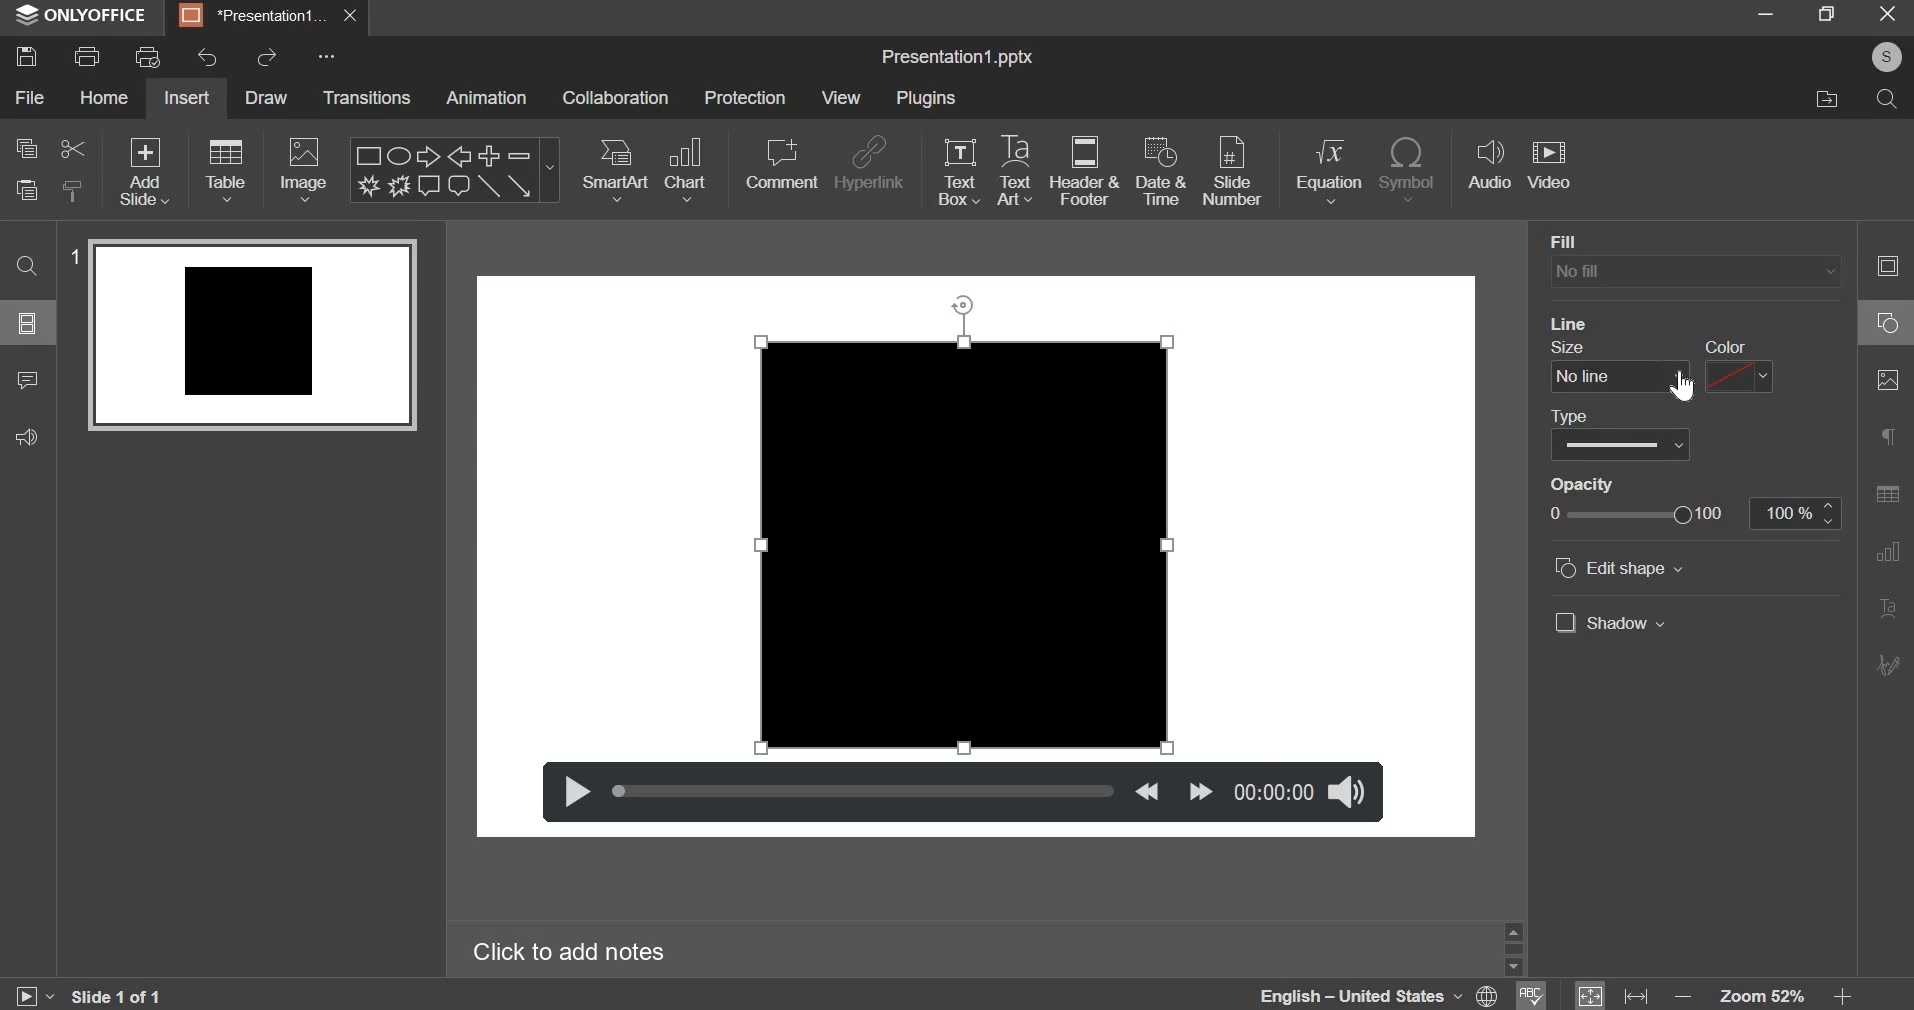  Describe the element at coordinates (1329, 171) in the screenshot. I see `equation` at that location.